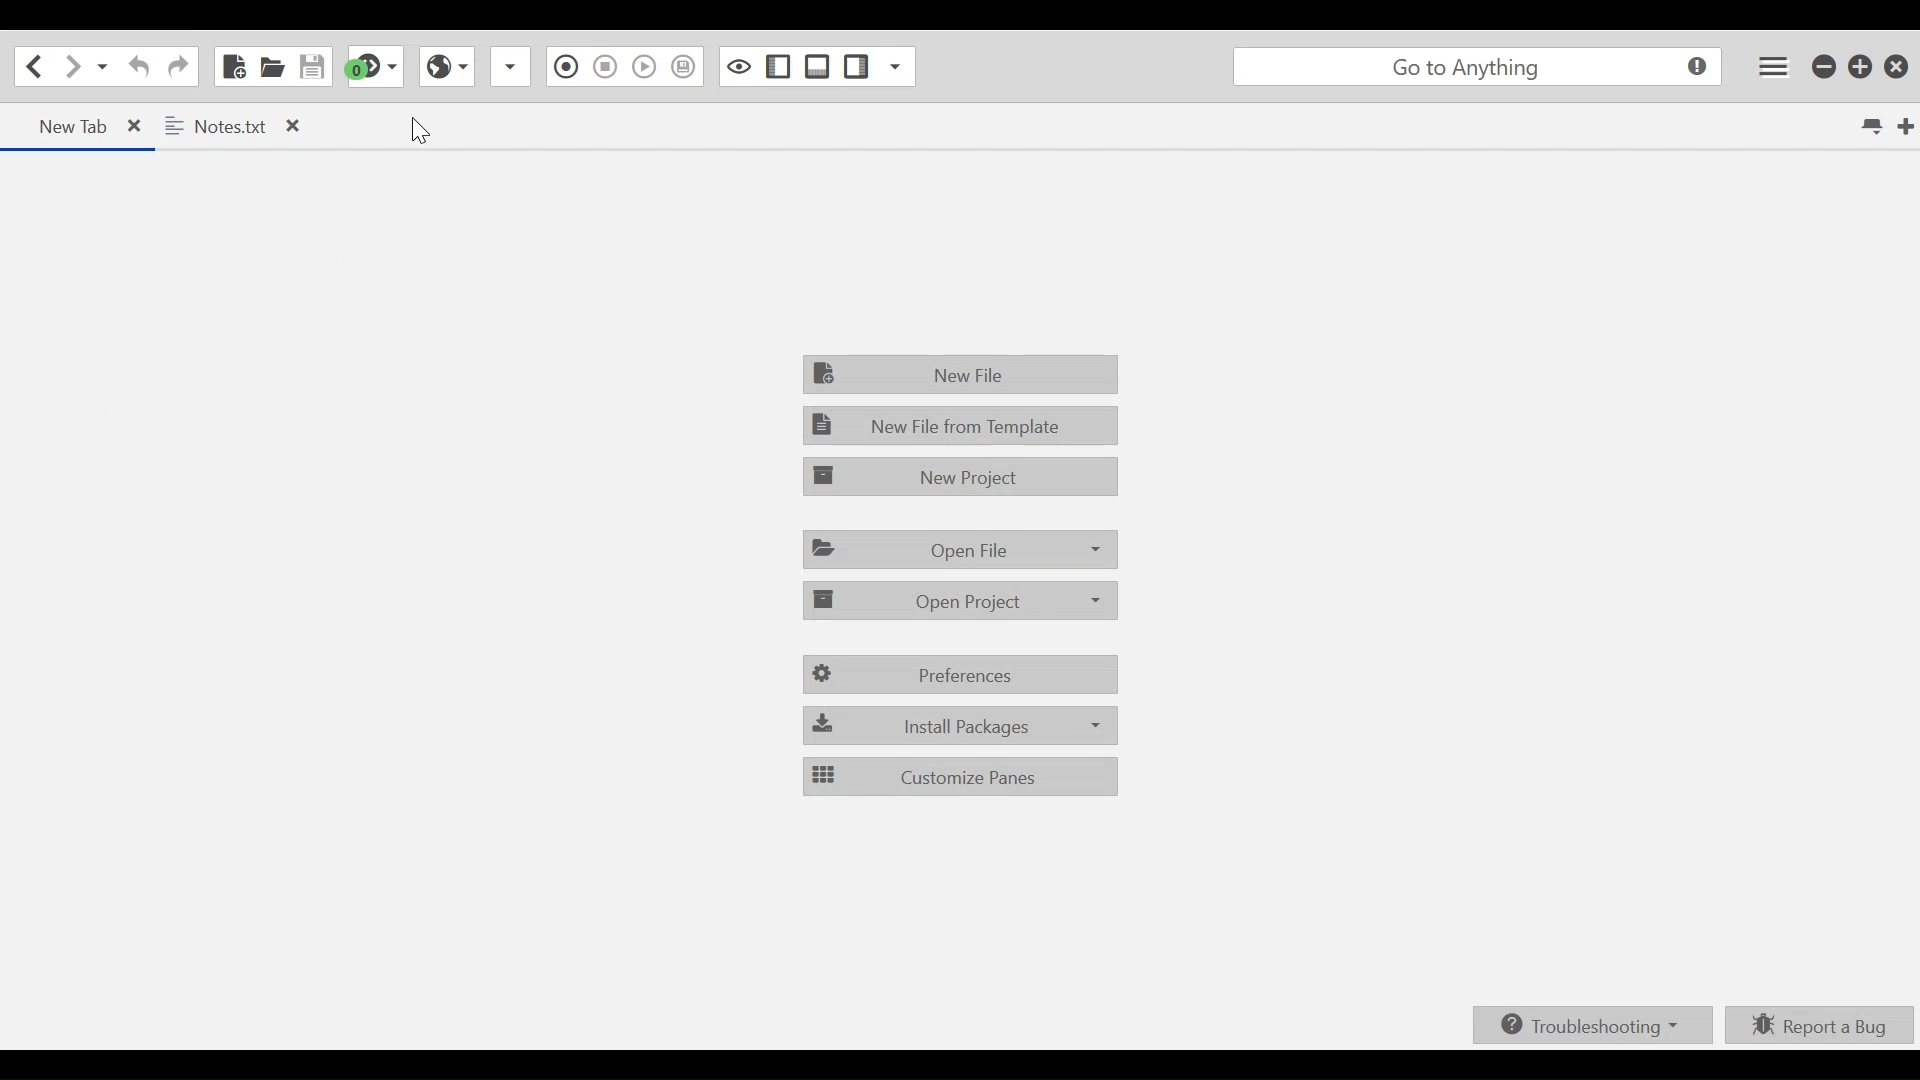  Describe the element at coordinates (894, 68) in the screenshot. I see `dropdown` at that location.